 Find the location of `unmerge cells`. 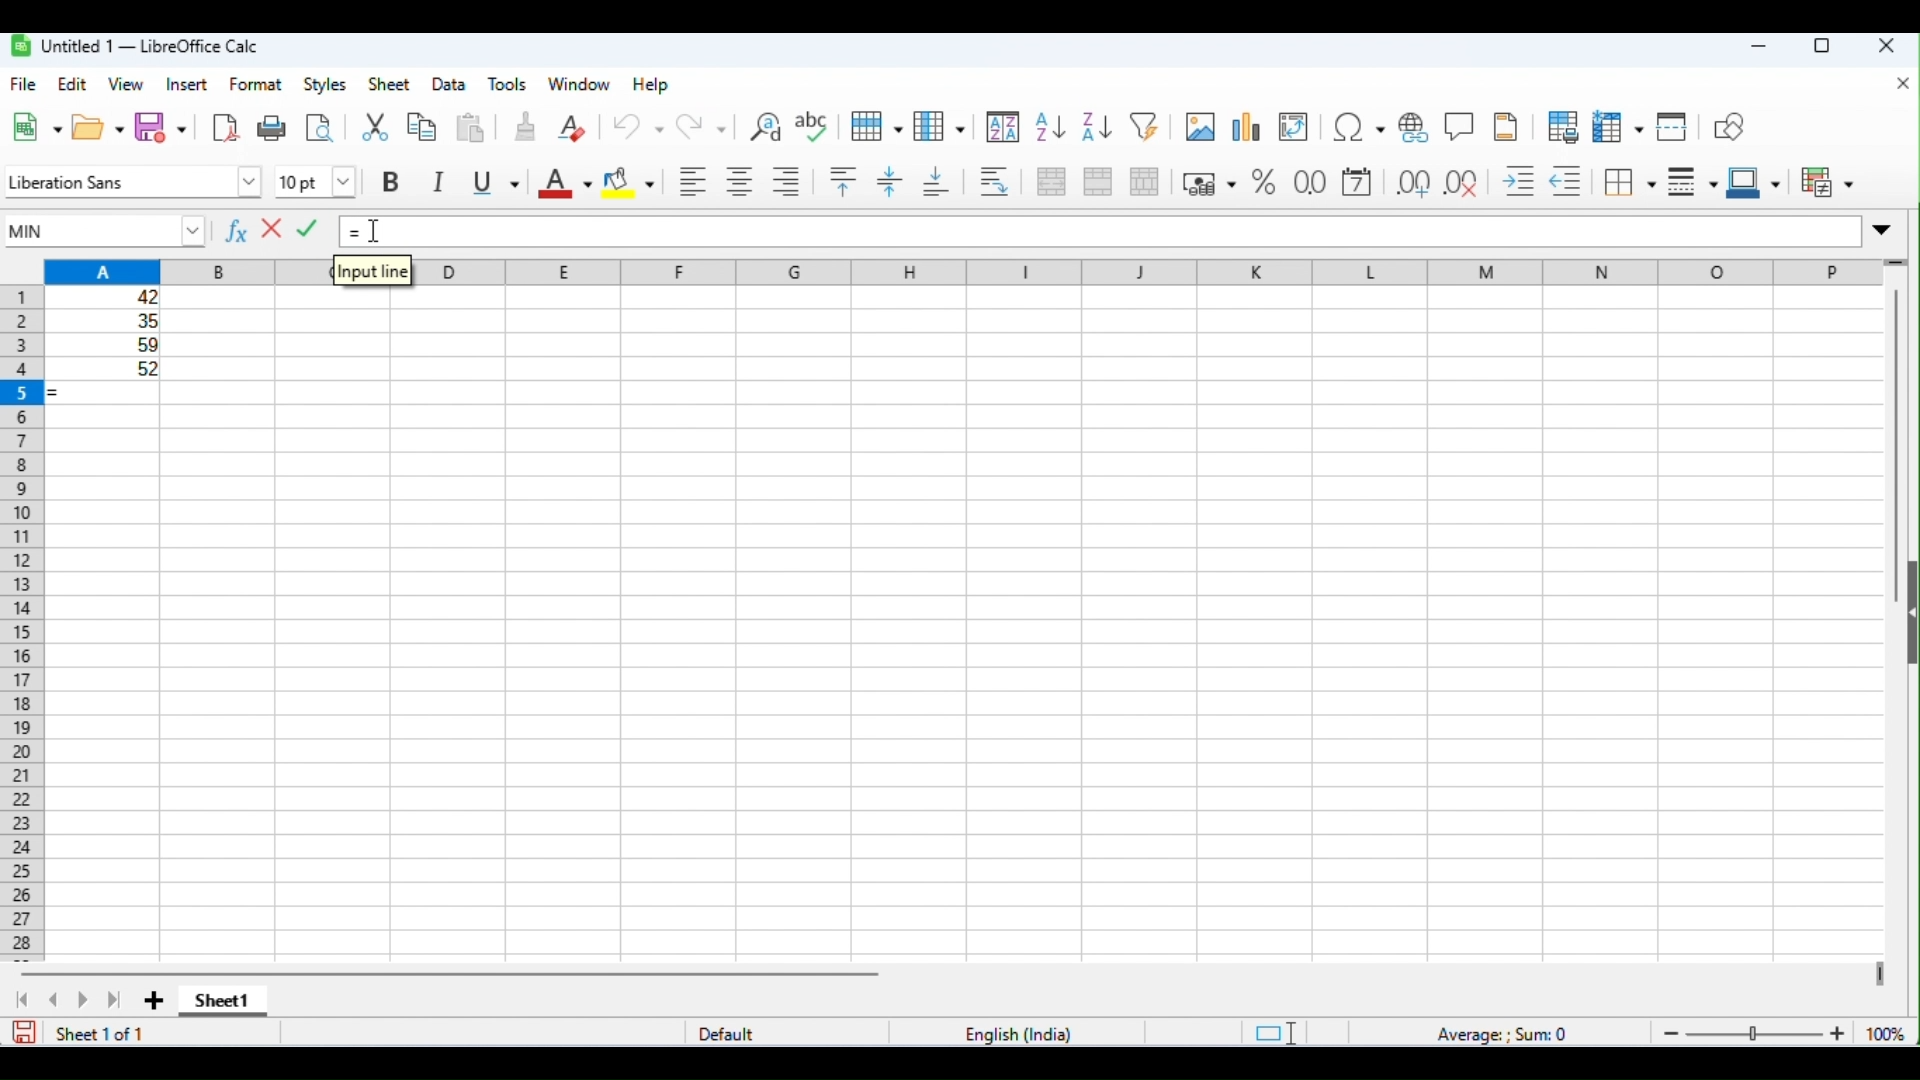

unmerge cells is located at coordinates (1144, 181).